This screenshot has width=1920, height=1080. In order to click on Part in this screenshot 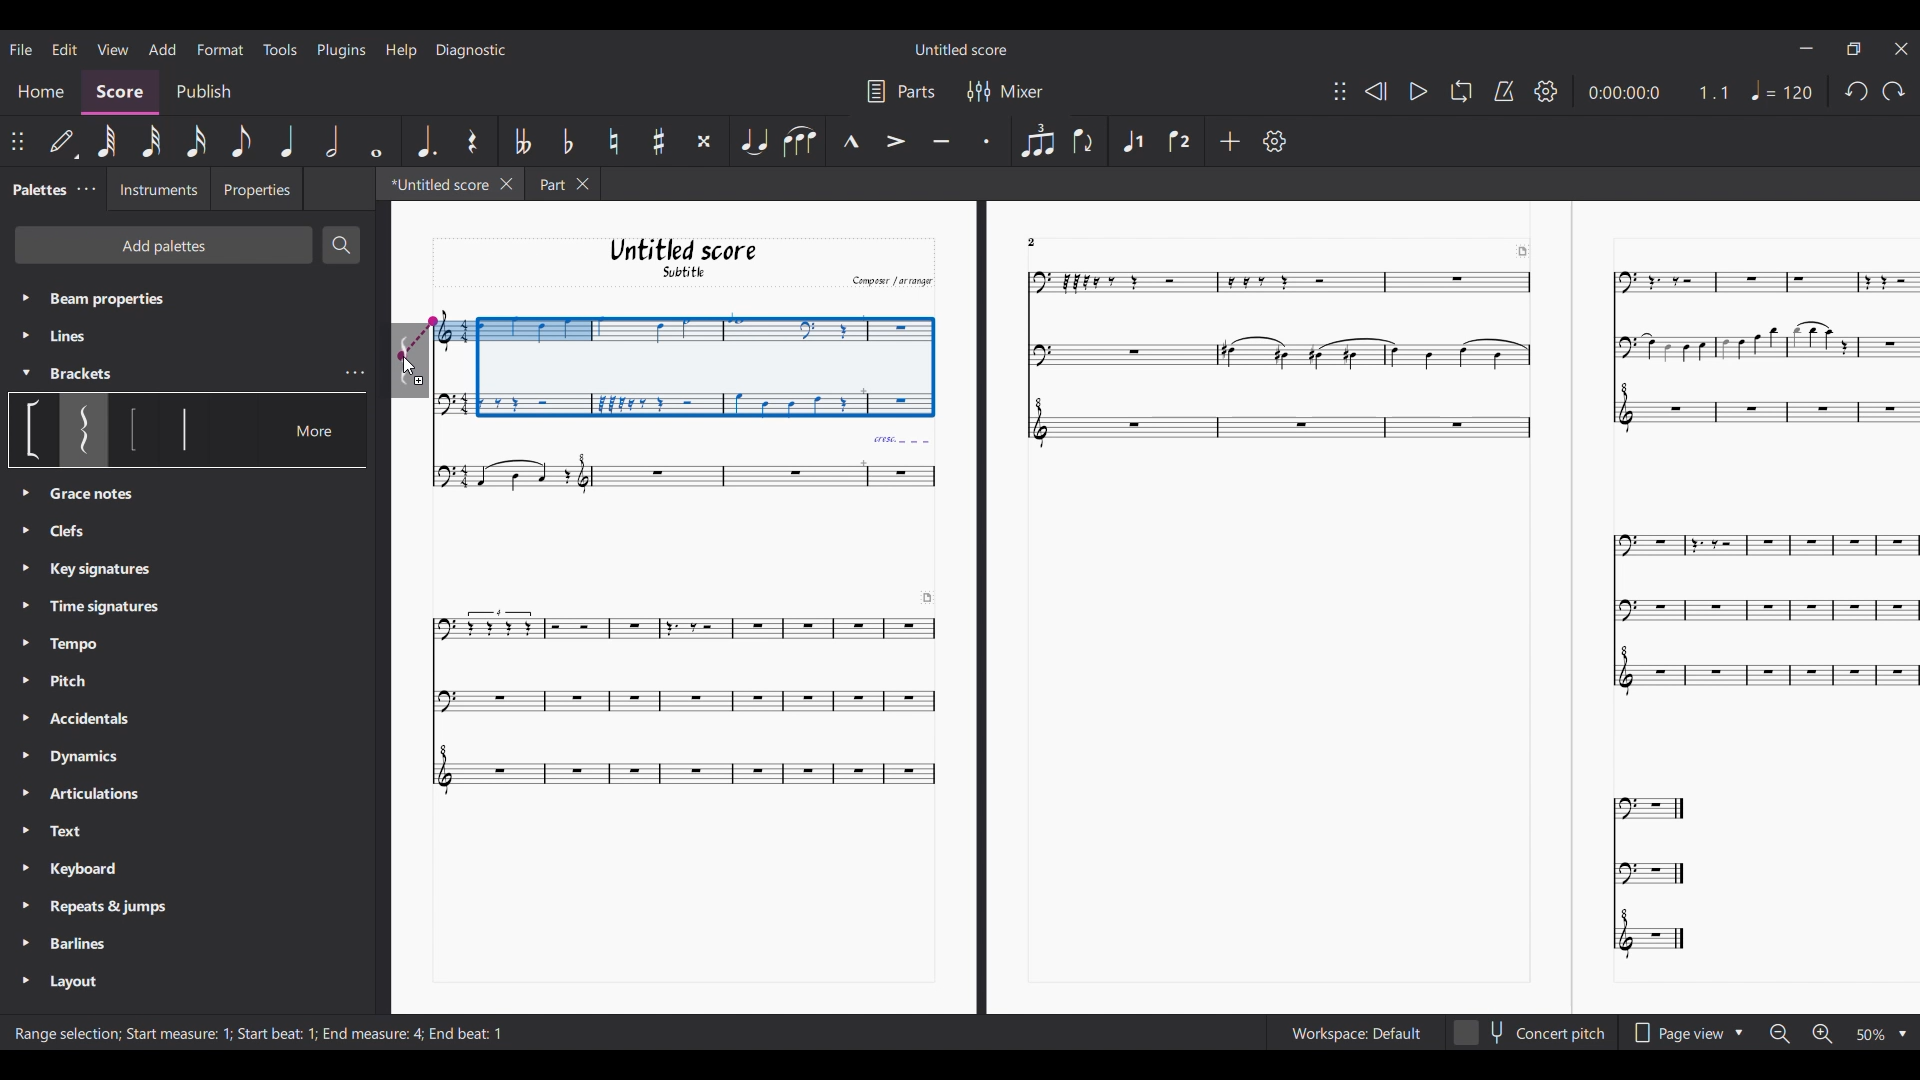, I will do `click(548, 183)`.